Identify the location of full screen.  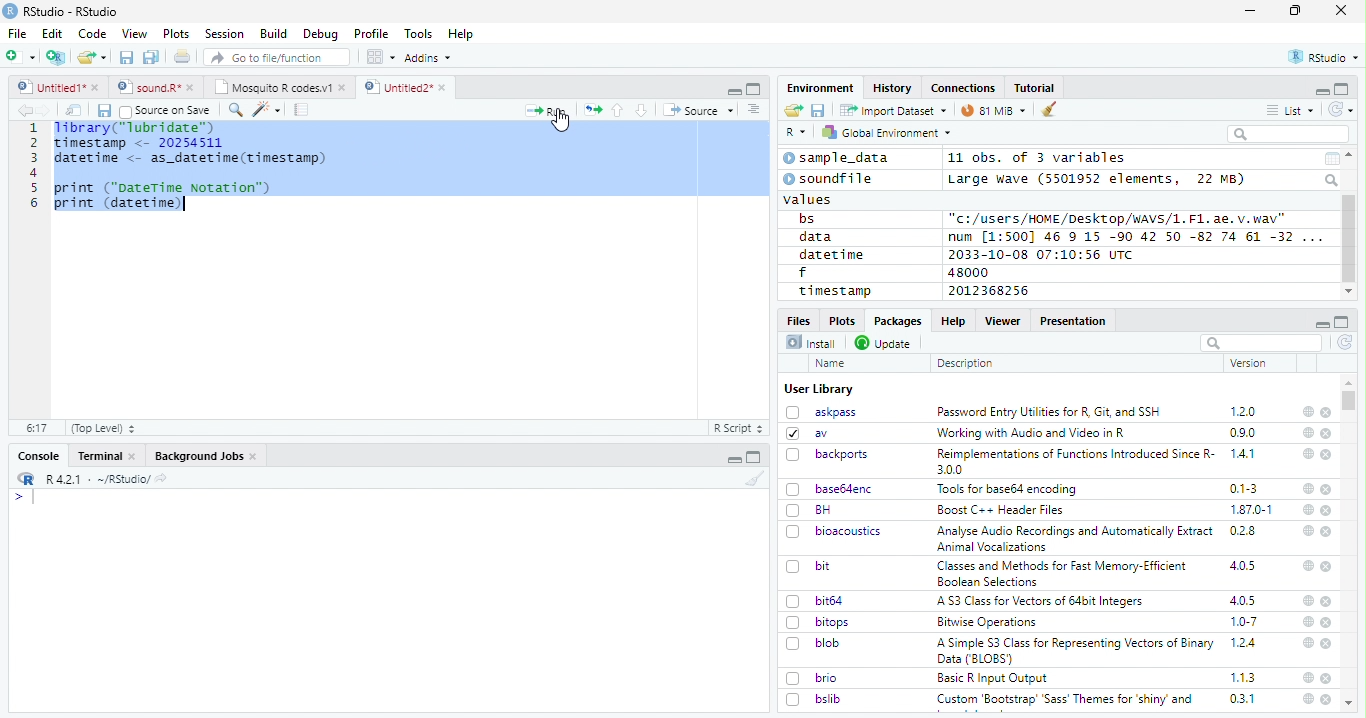
(1342, 89).